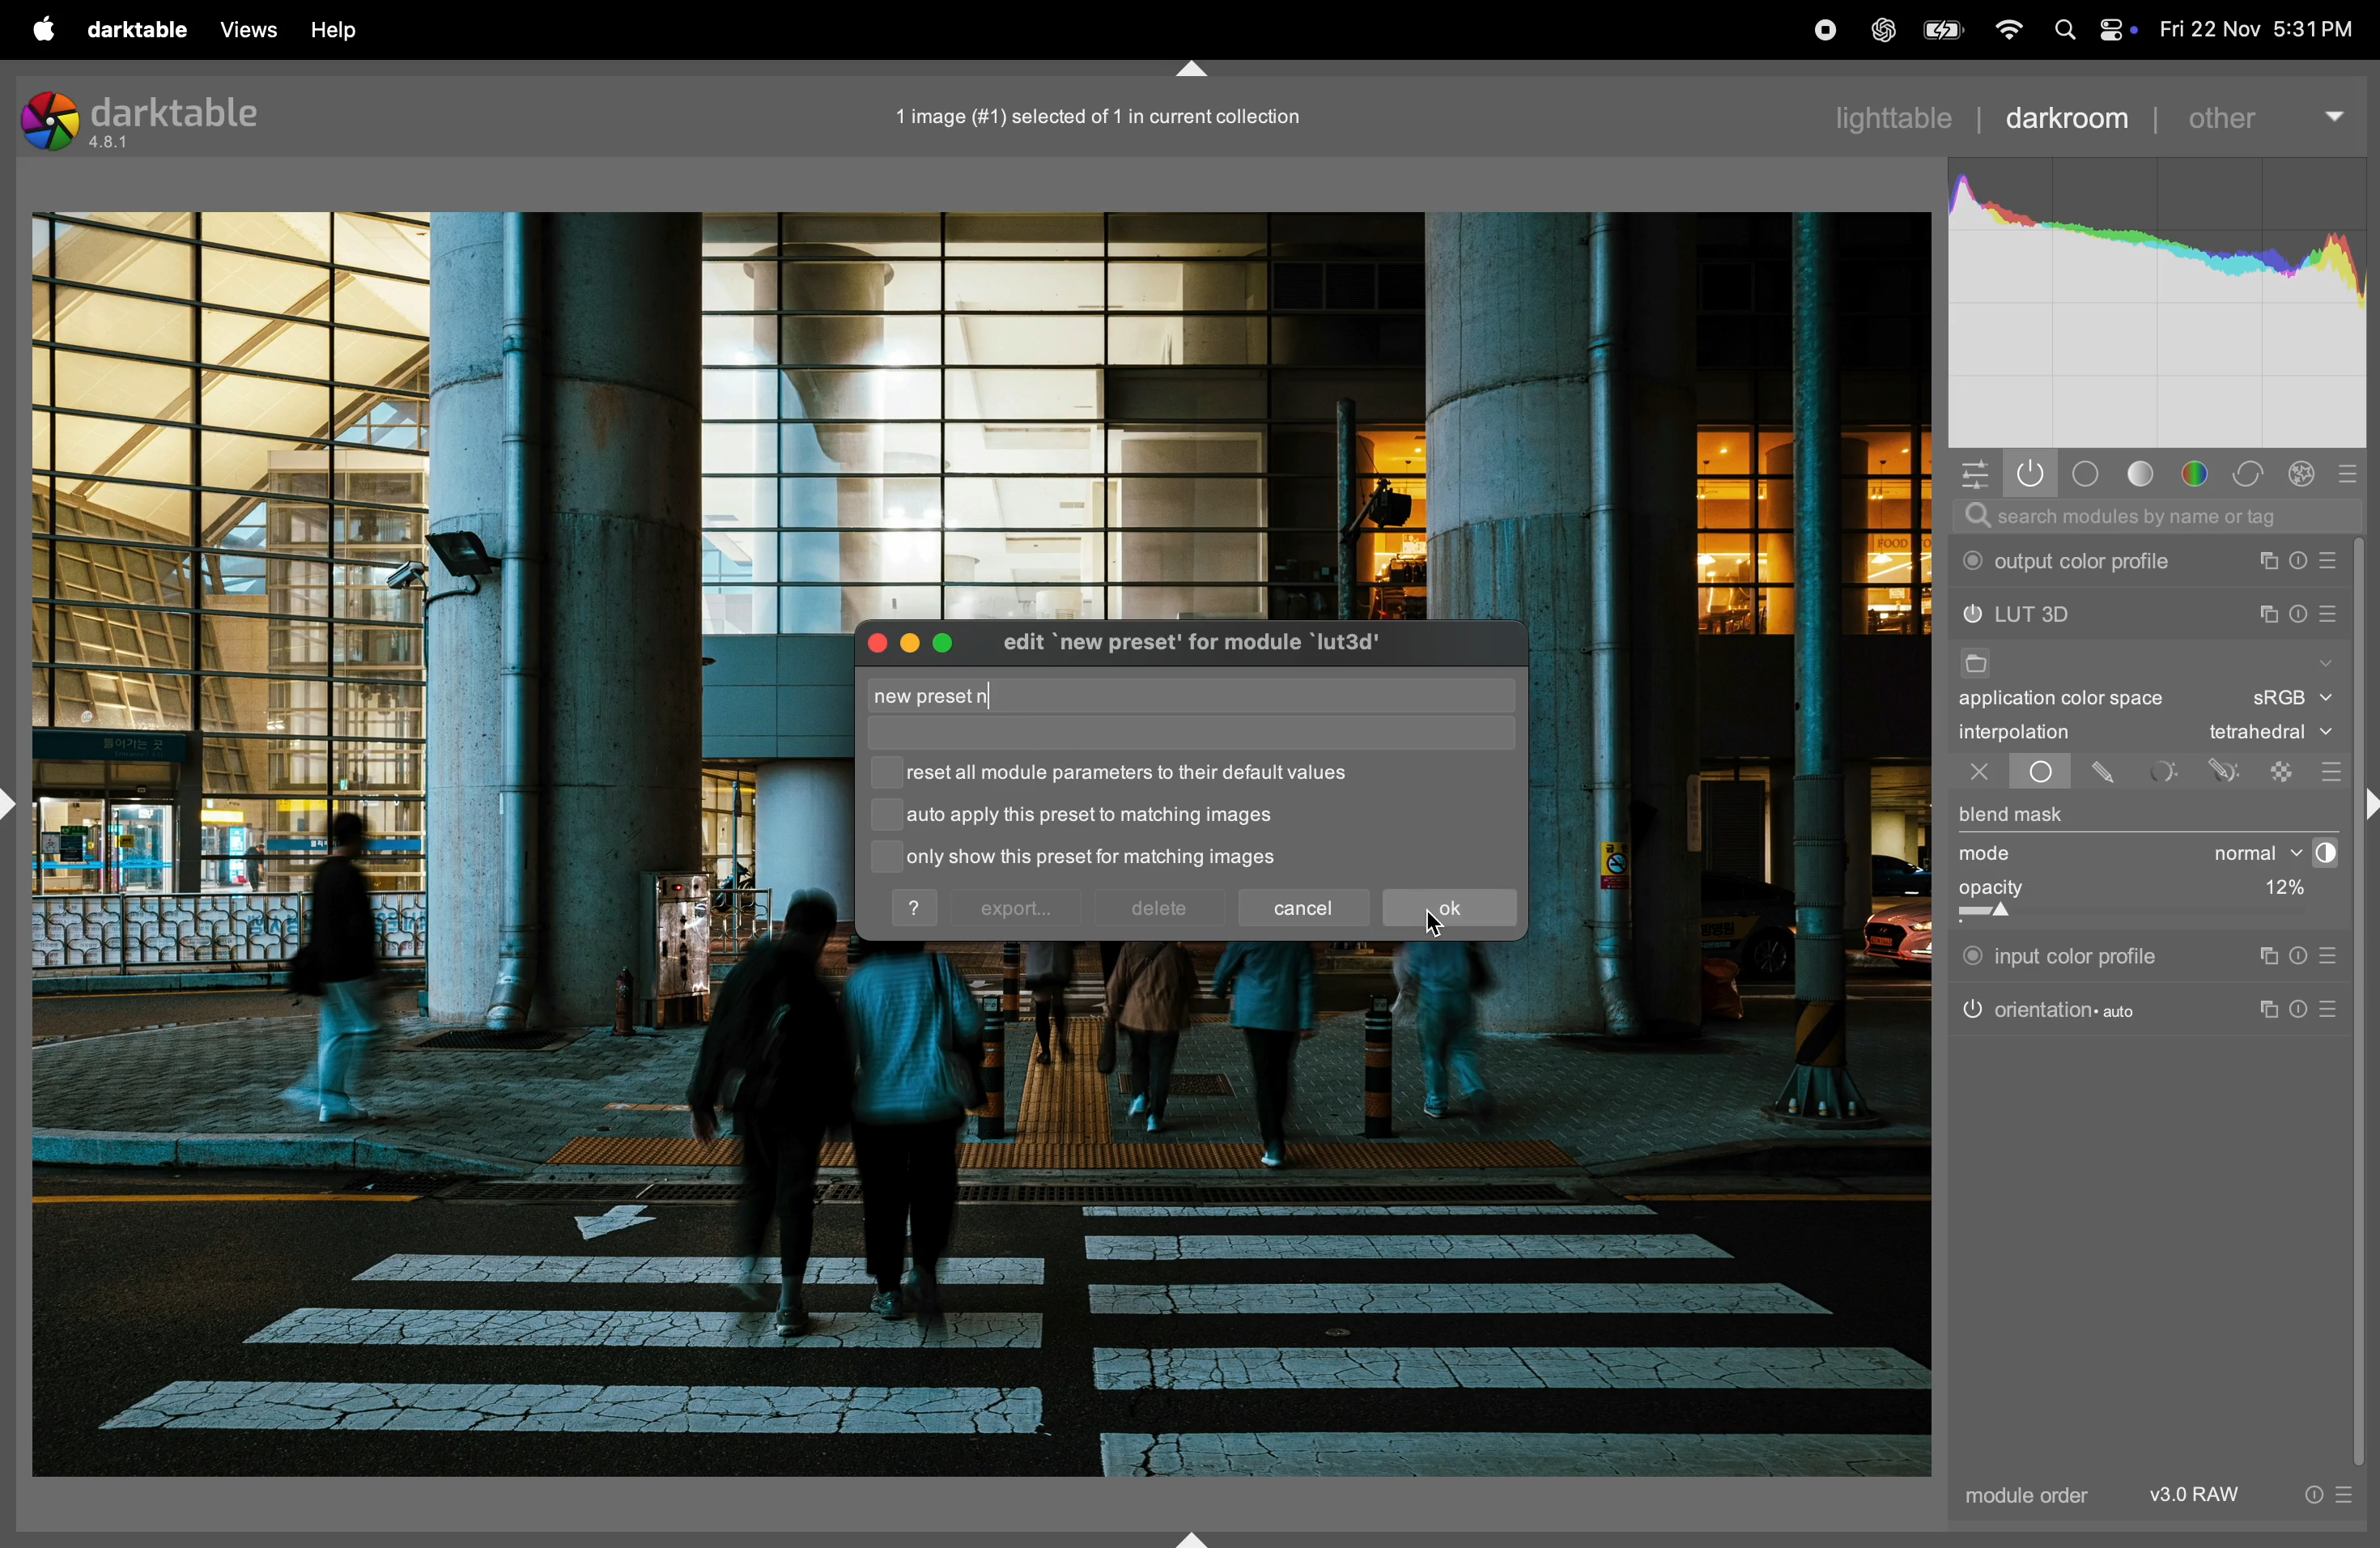 The width and height of the screenshot is (2380, 1548). Describe the element at coordinates (2335, 1010) in the screenshot. I see `presets` at that location.